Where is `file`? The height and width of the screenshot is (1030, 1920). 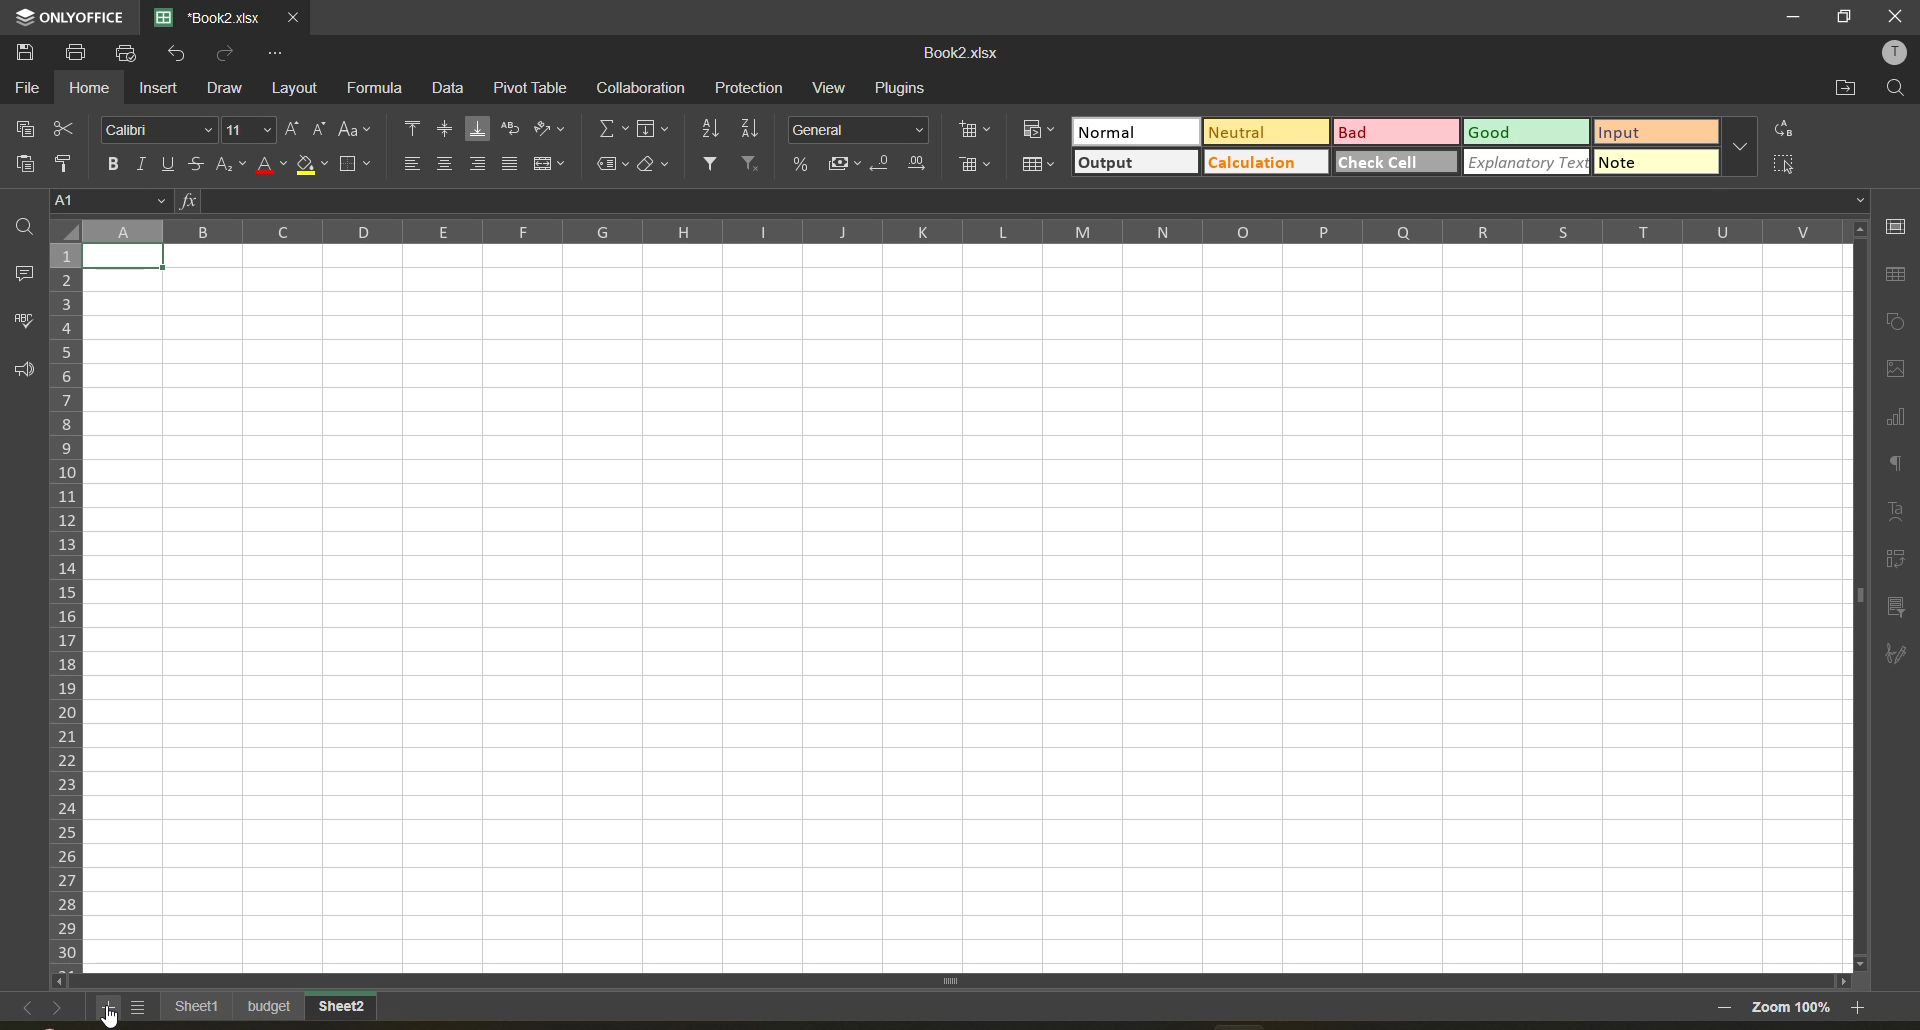
file is located at coordinates (24, 88).